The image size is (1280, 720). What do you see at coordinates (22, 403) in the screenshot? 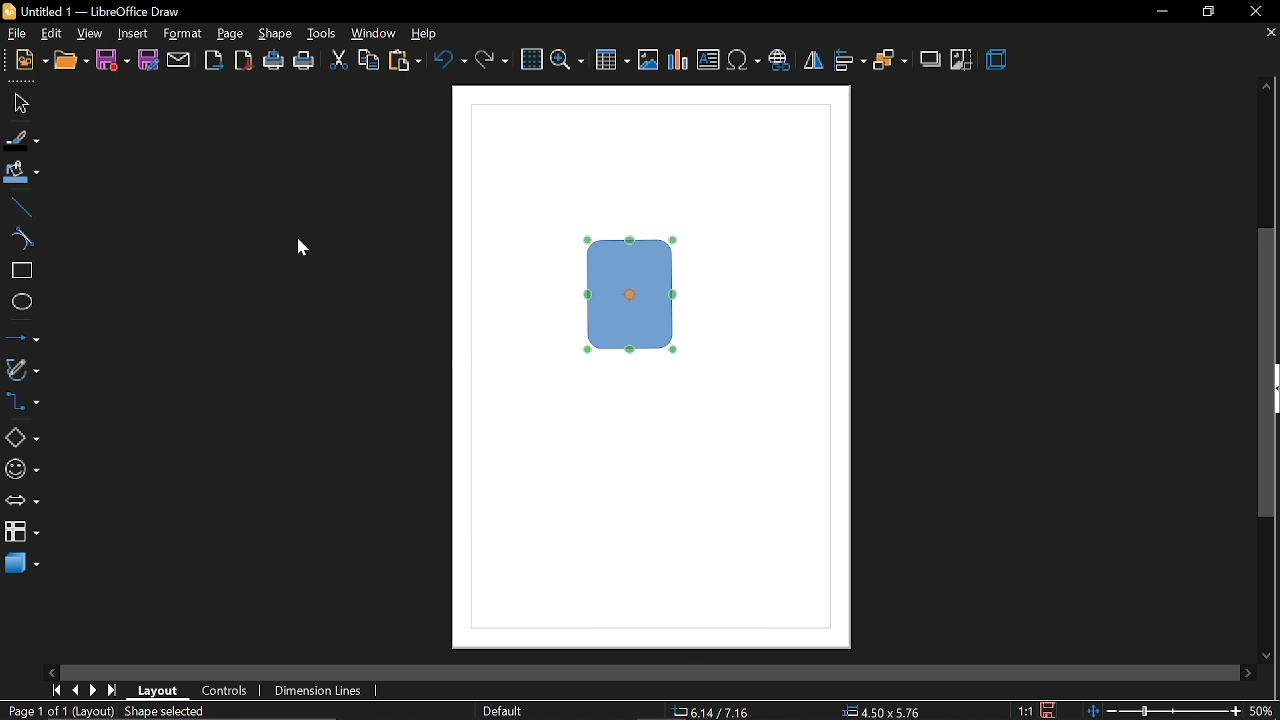
I see `connectors` at bounding box center [22, 403].